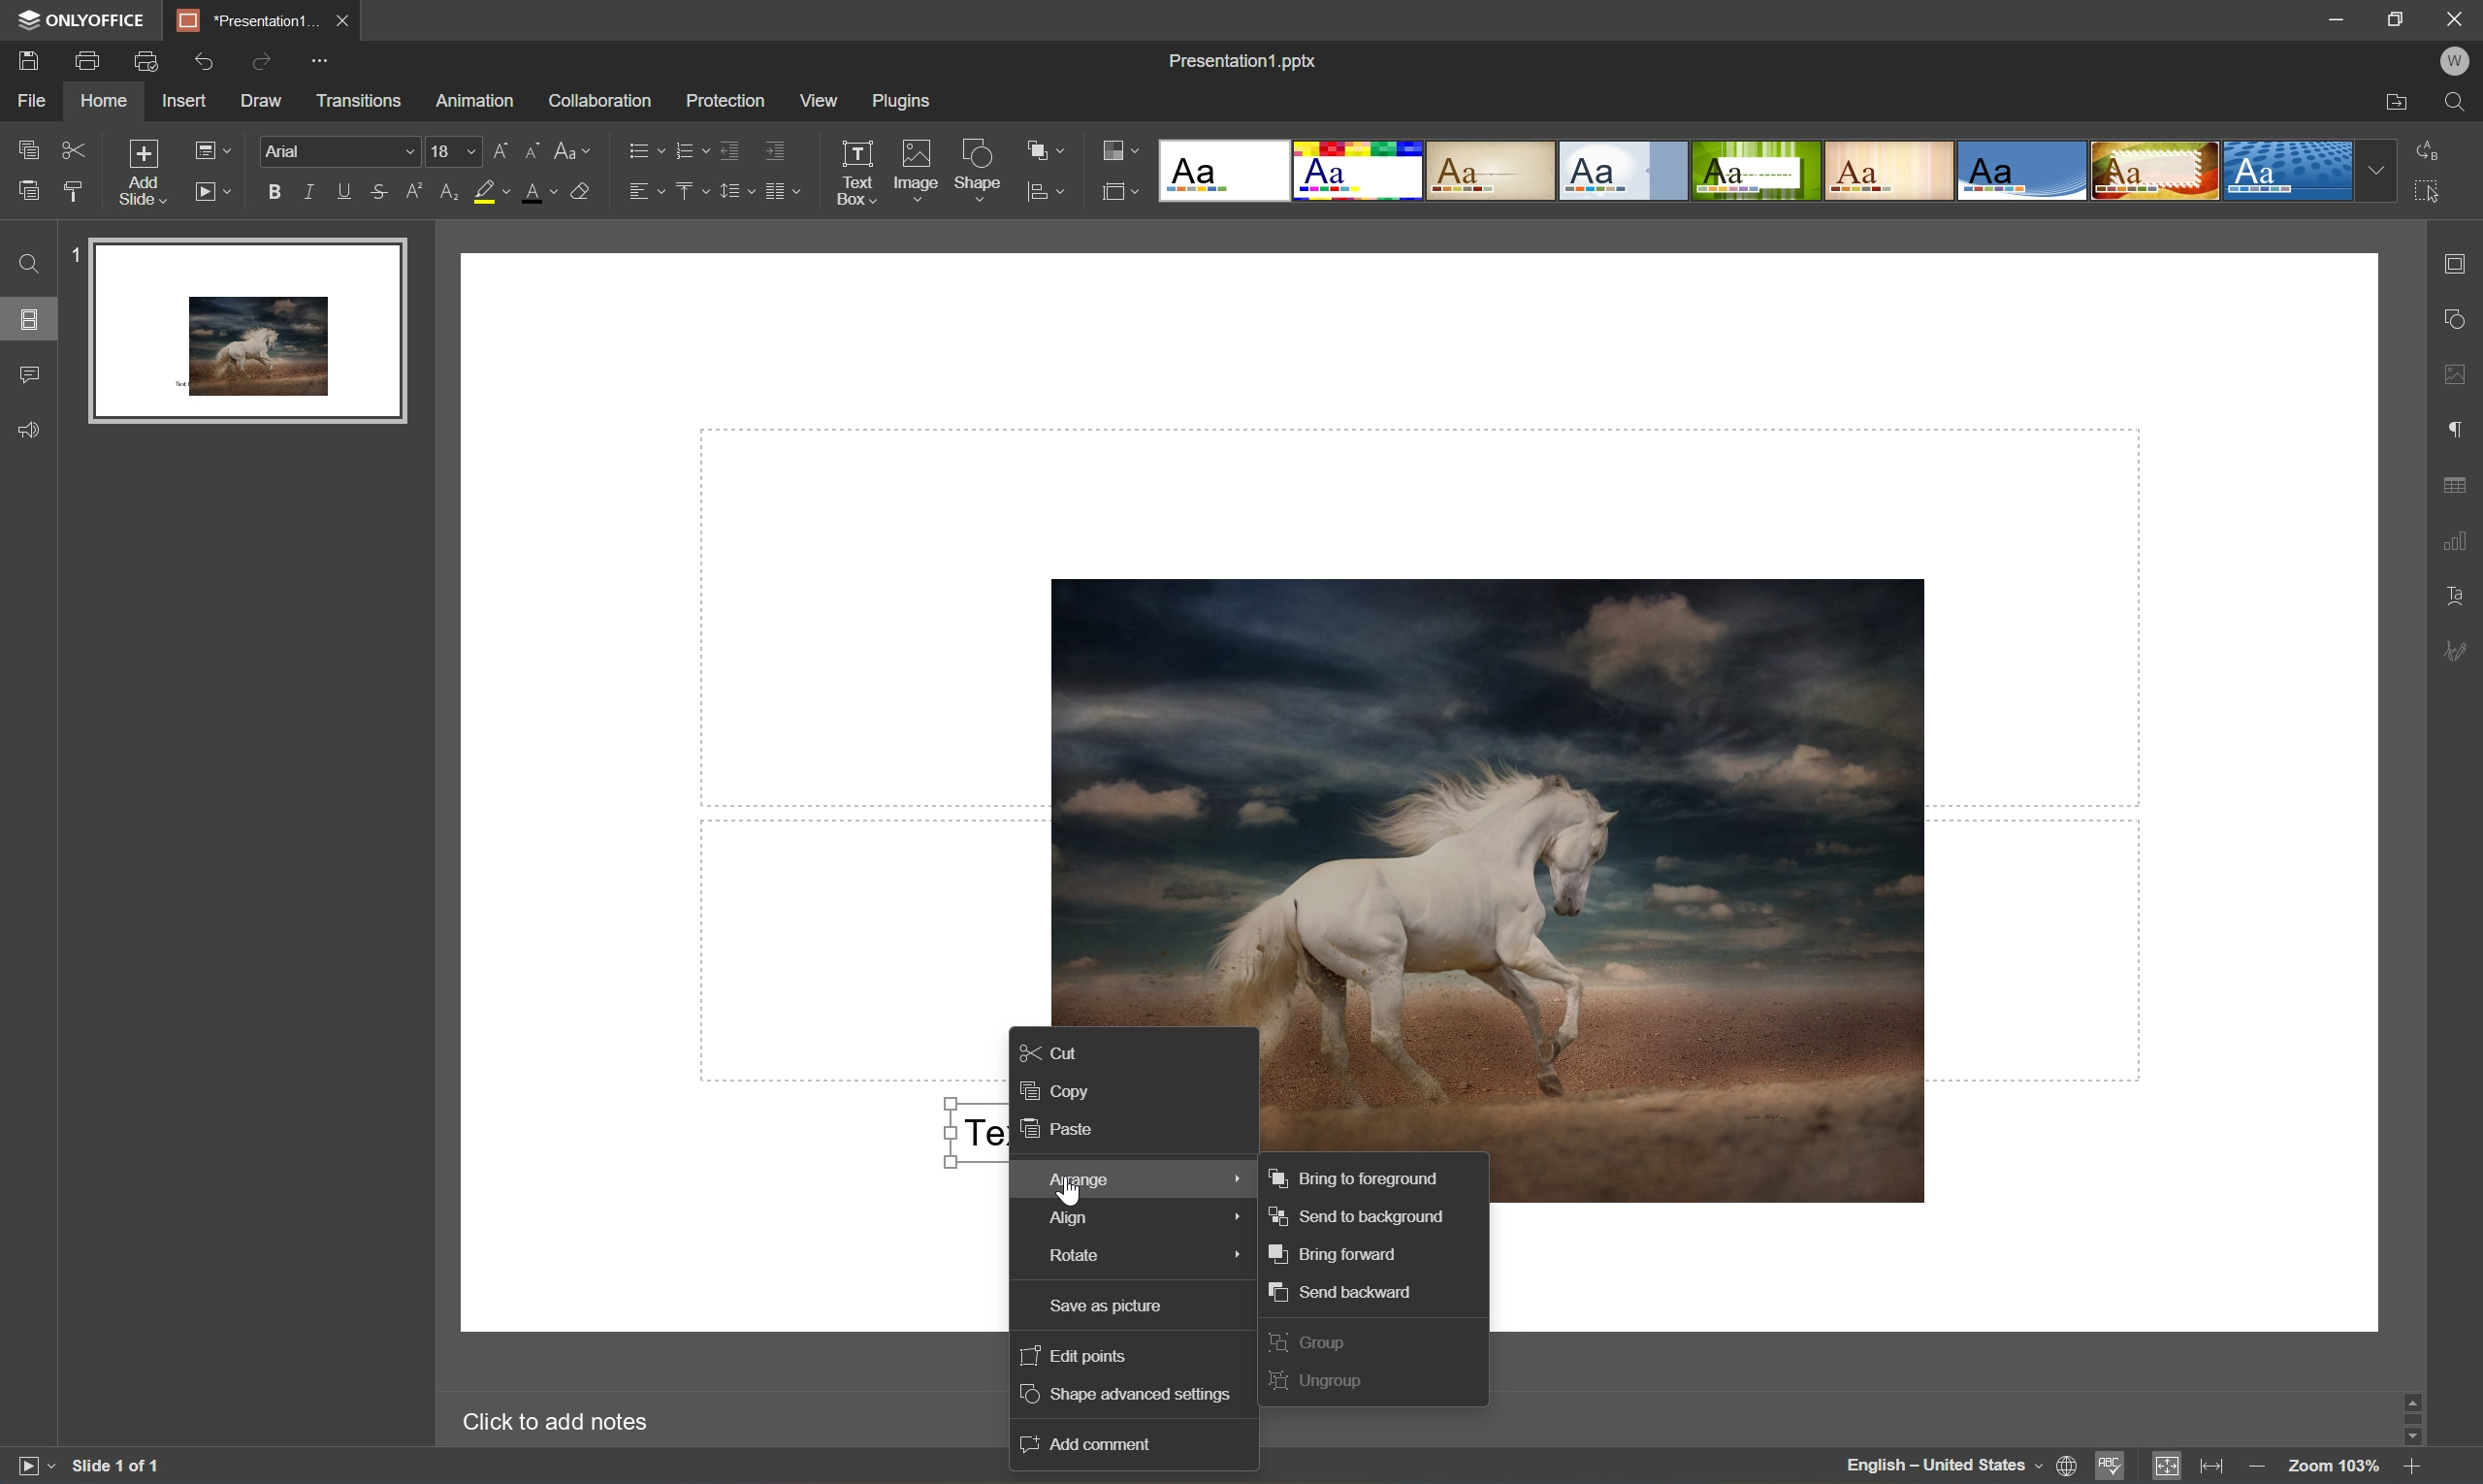  I want to click on Vertical align, so click(691, 190).